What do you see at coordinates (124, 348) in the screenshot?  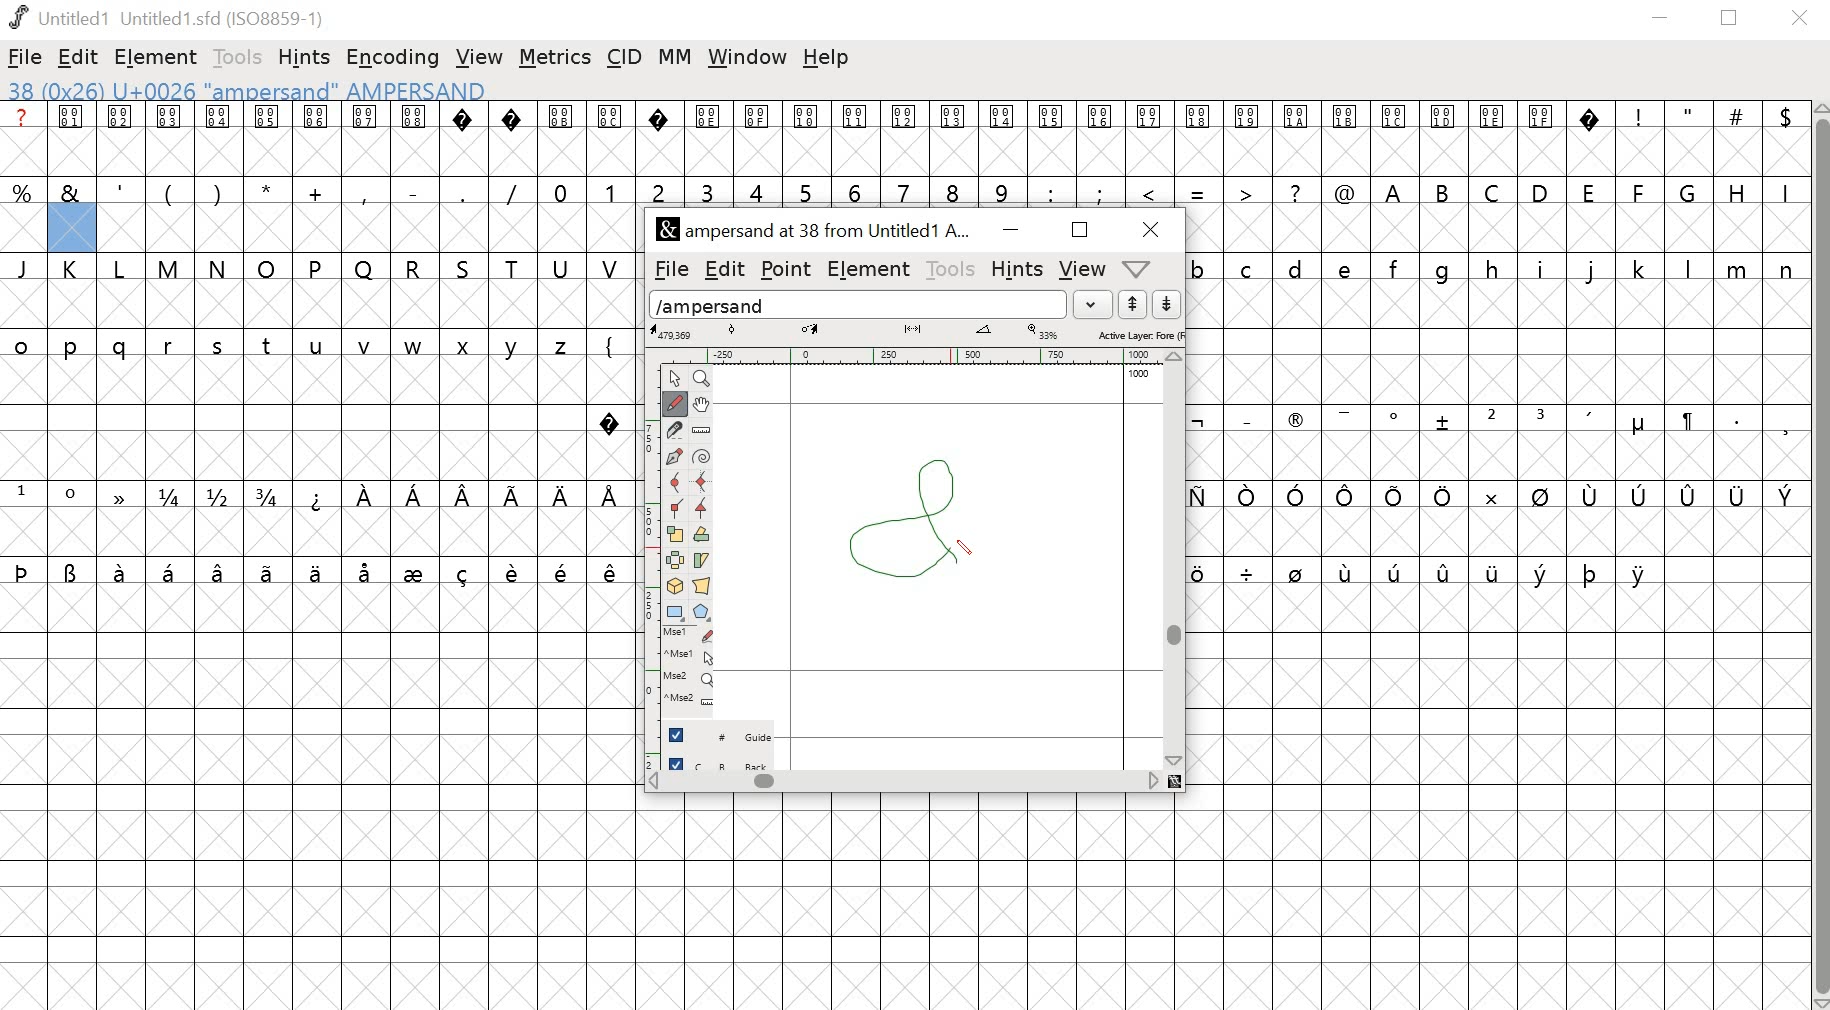 I see `q` at bounding box center [124, 348].